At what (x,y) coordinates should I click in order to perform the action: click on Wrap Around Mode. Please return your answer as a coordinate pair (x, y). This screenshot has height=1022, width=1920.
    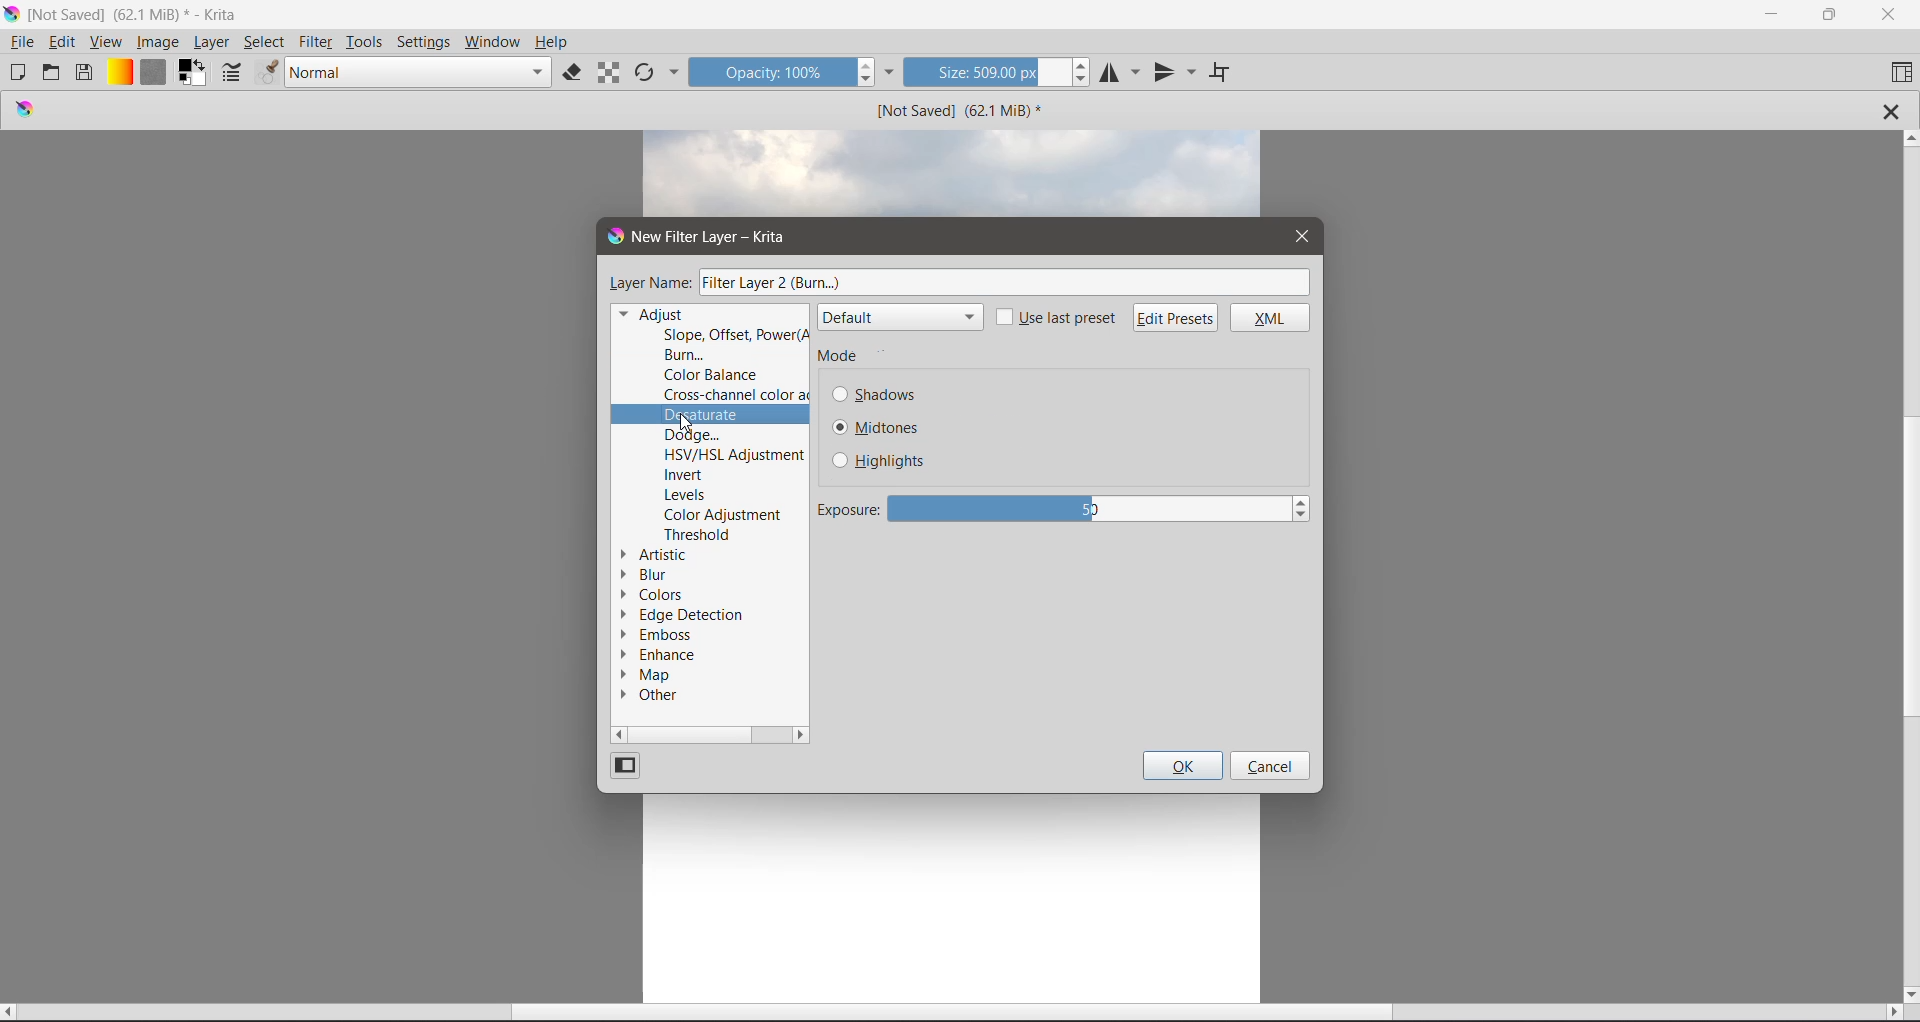
    Looking at the image, I should click on (1220, 74).